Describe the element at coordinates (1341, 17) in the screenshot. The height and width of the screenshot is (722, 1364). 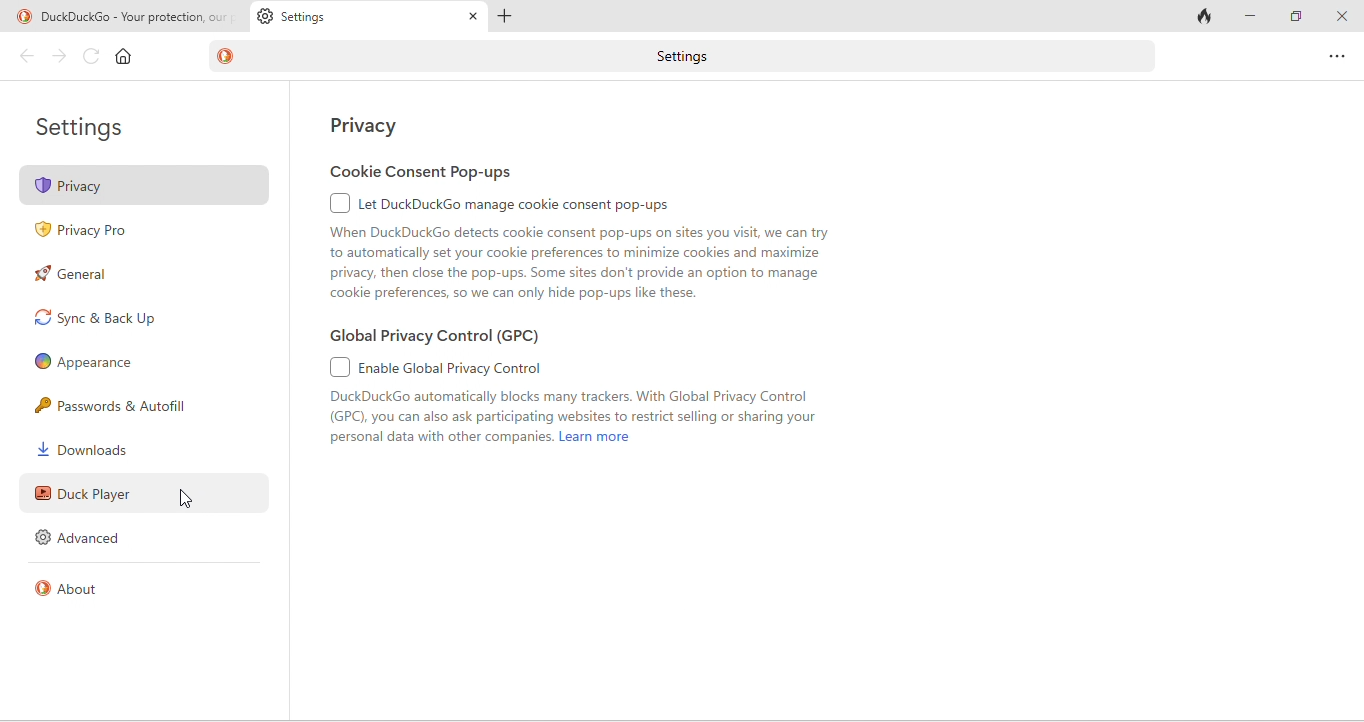
I see `close` at that location.